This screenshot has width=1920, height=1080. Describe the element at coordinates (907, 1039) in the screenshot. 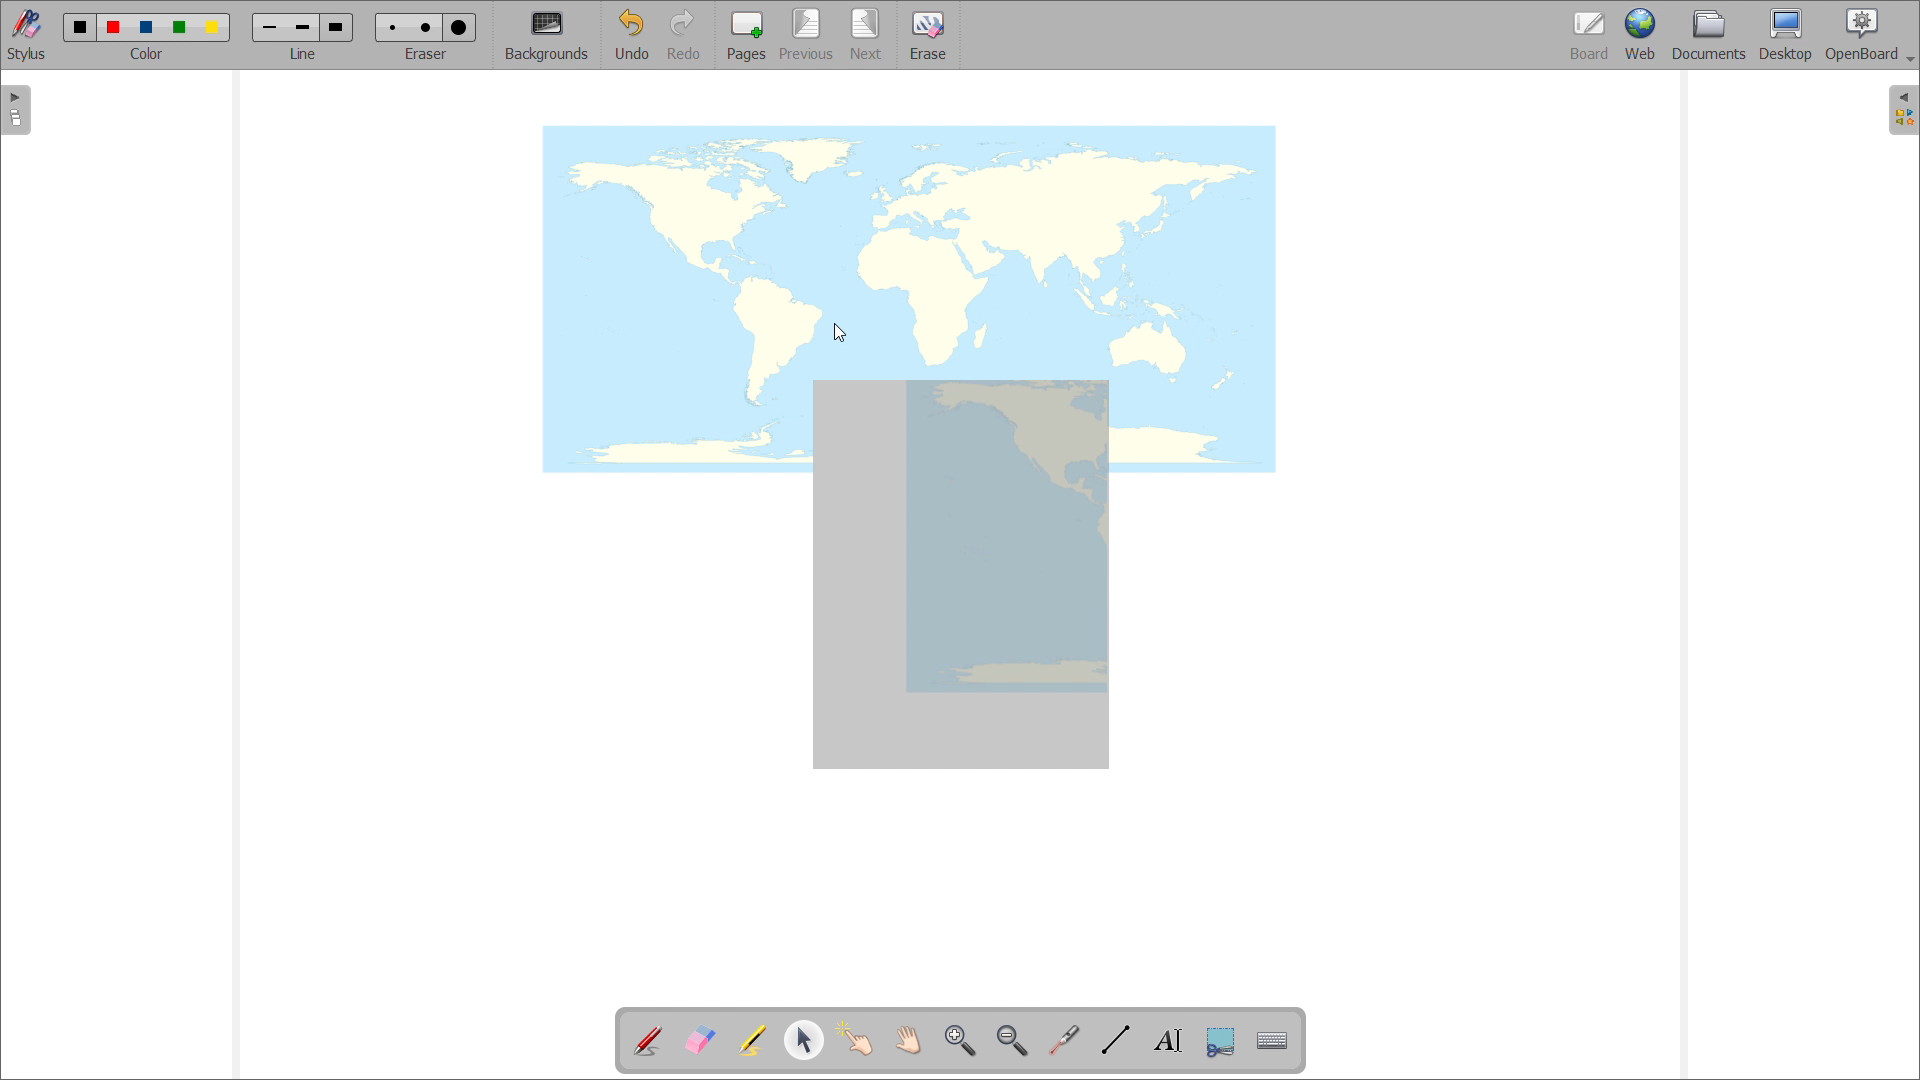

I see `scroll page` at that location.